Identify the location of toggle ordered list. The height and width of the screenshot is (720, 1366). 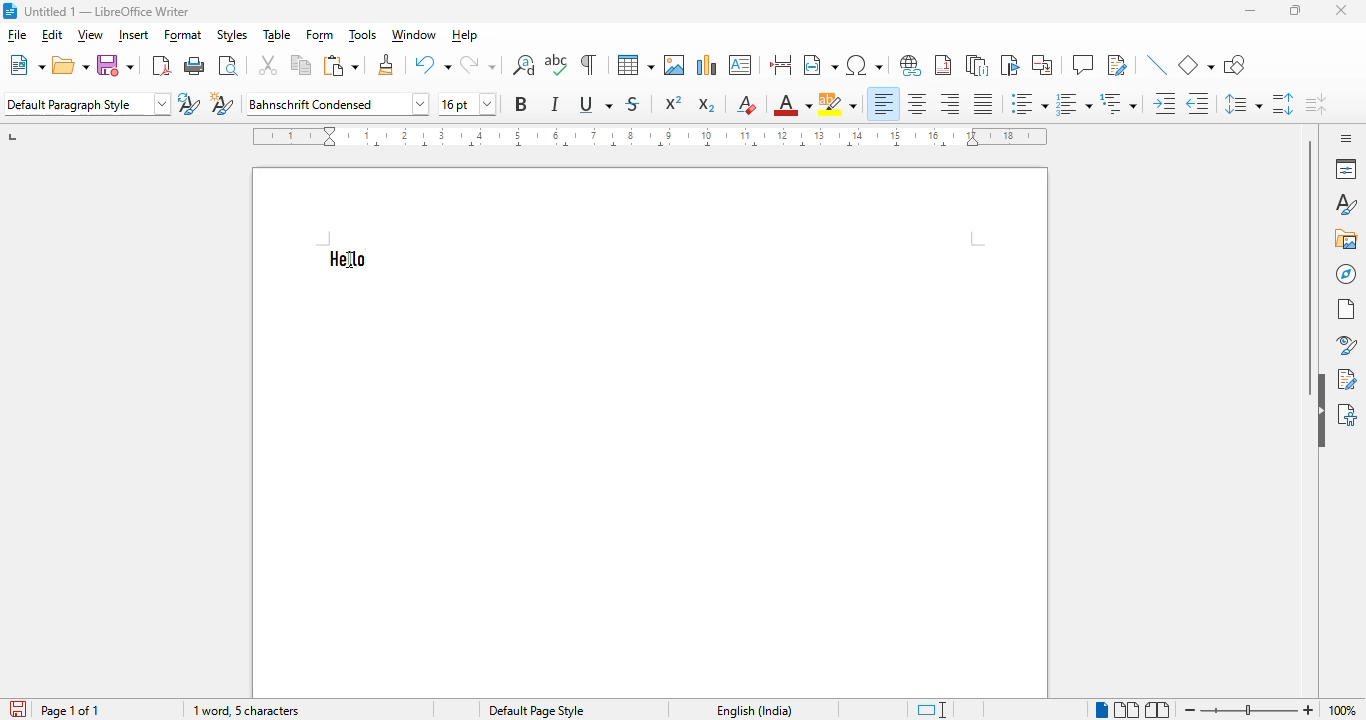
(1073, 103).